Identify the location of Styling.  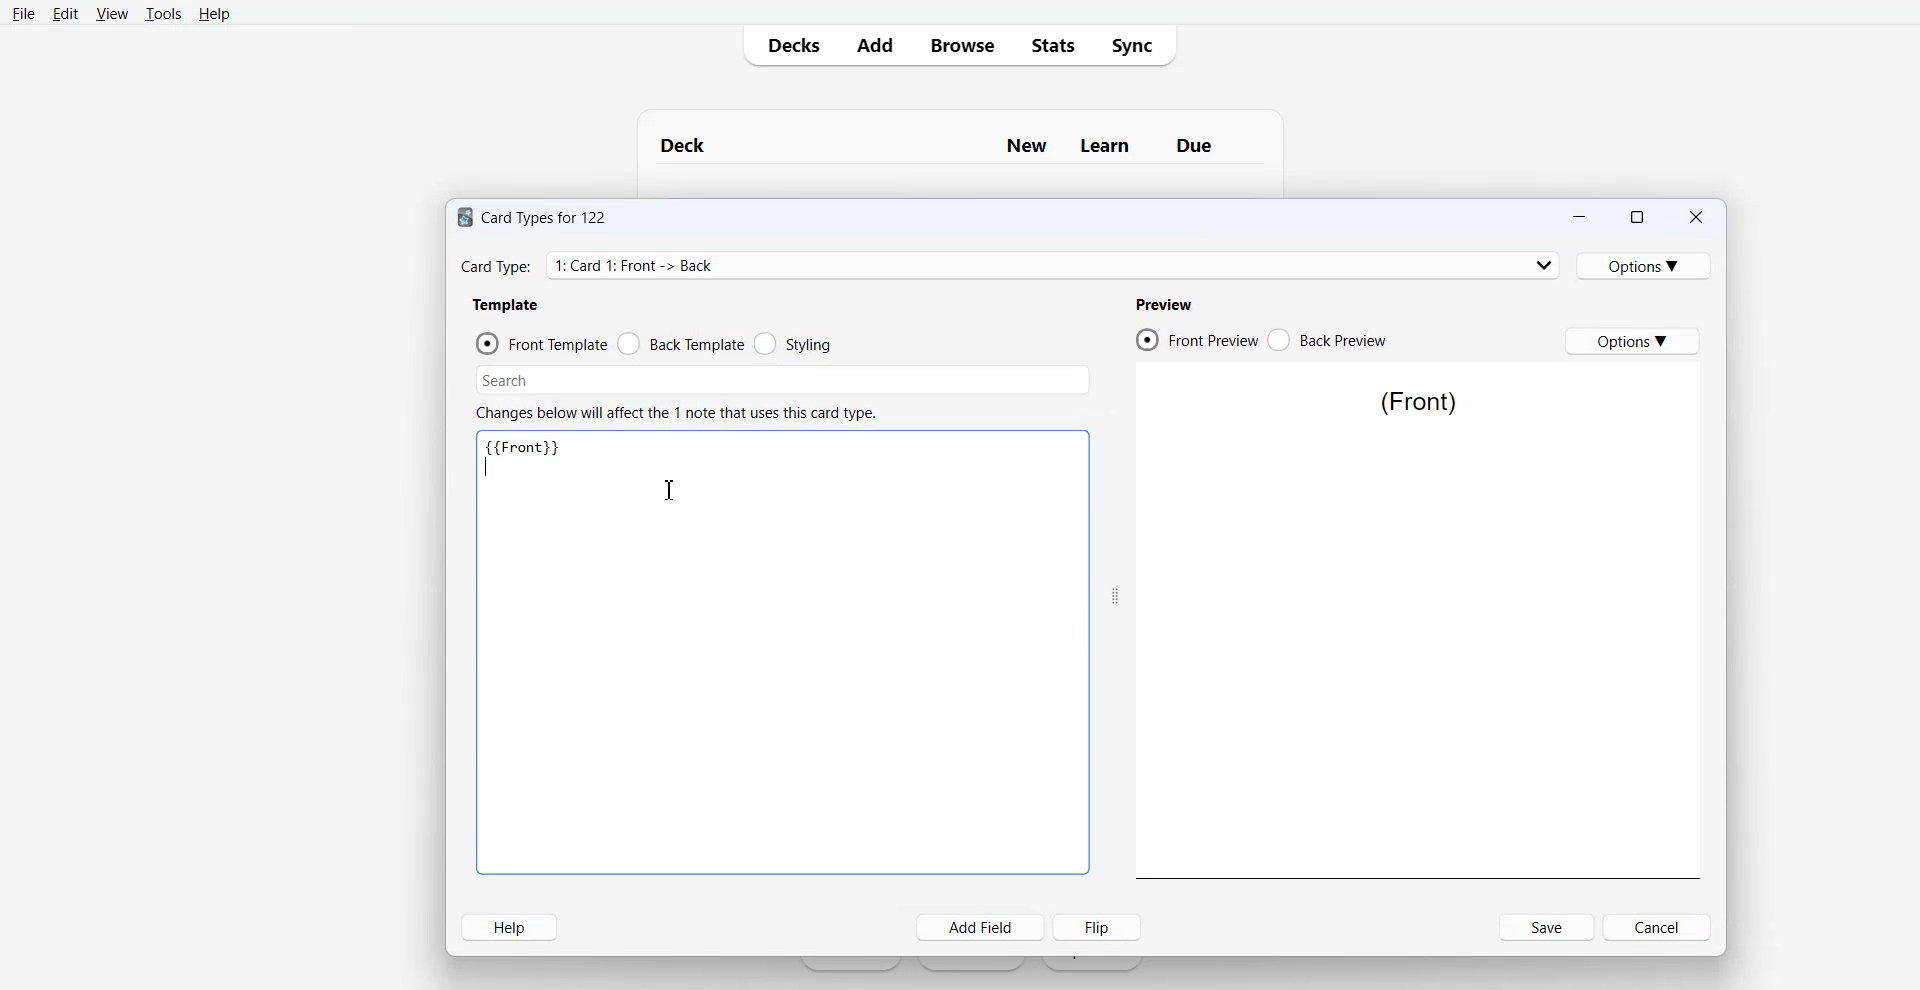
(795, 343).